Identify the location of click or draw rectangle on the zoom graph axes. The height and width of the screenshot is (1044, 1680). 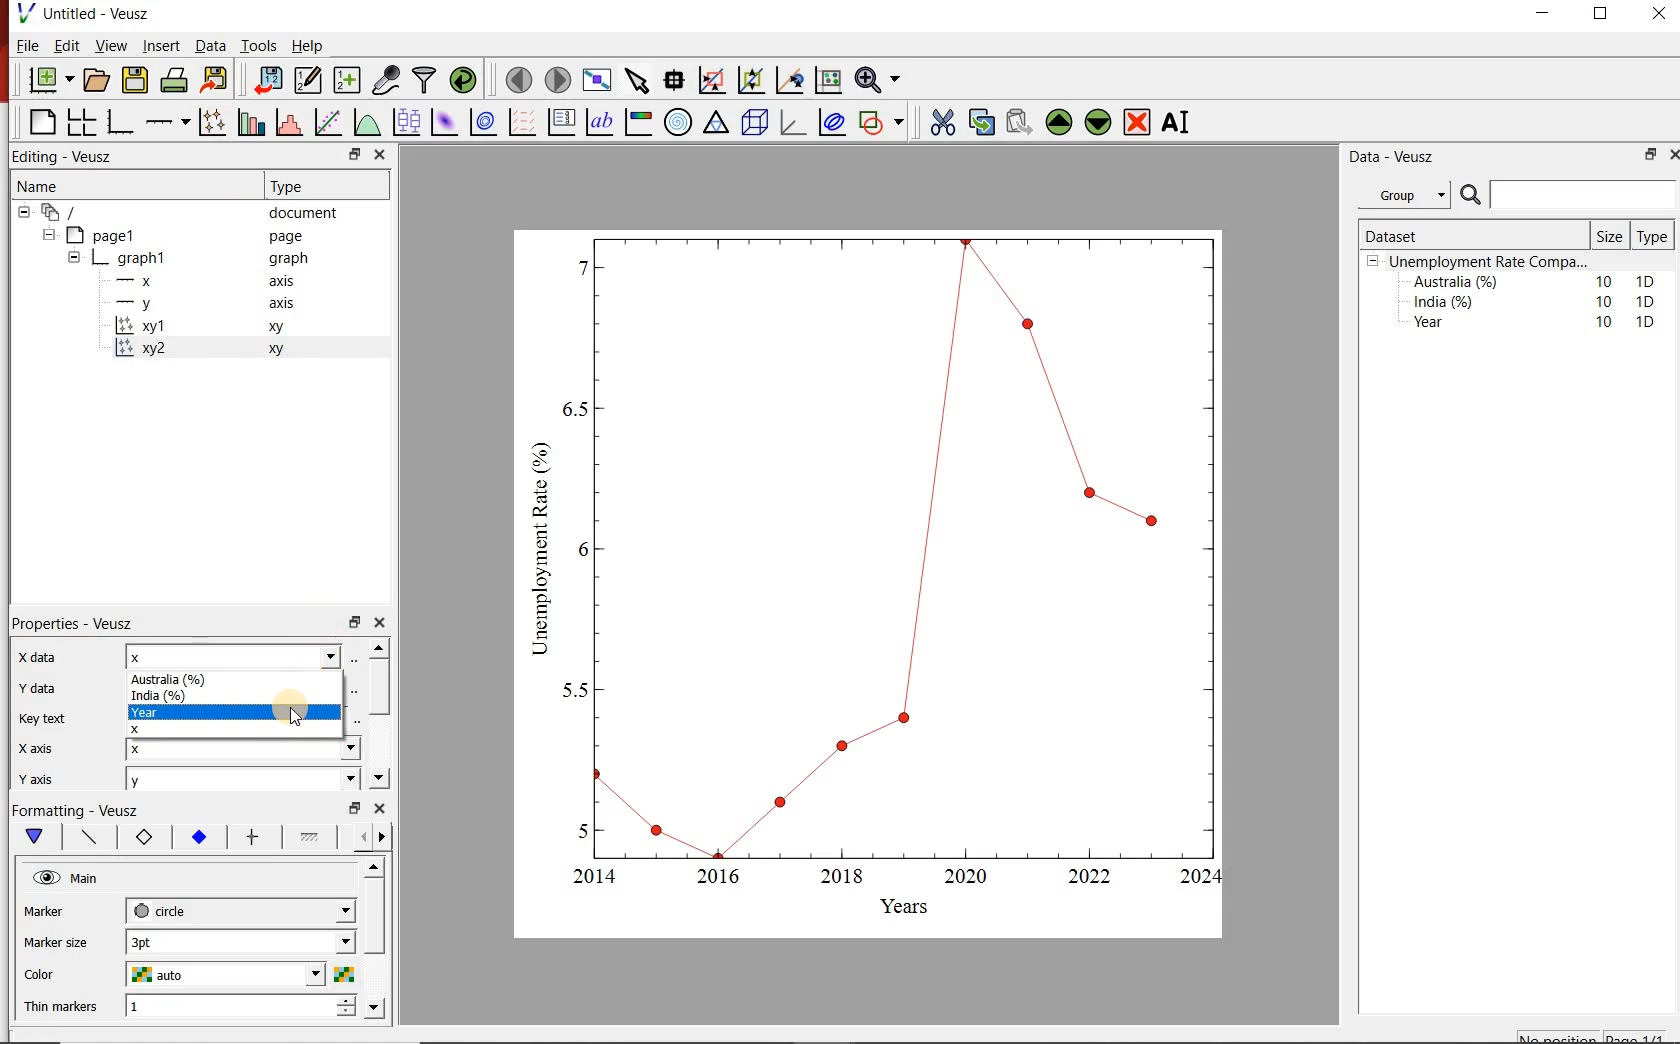
(713, 81).